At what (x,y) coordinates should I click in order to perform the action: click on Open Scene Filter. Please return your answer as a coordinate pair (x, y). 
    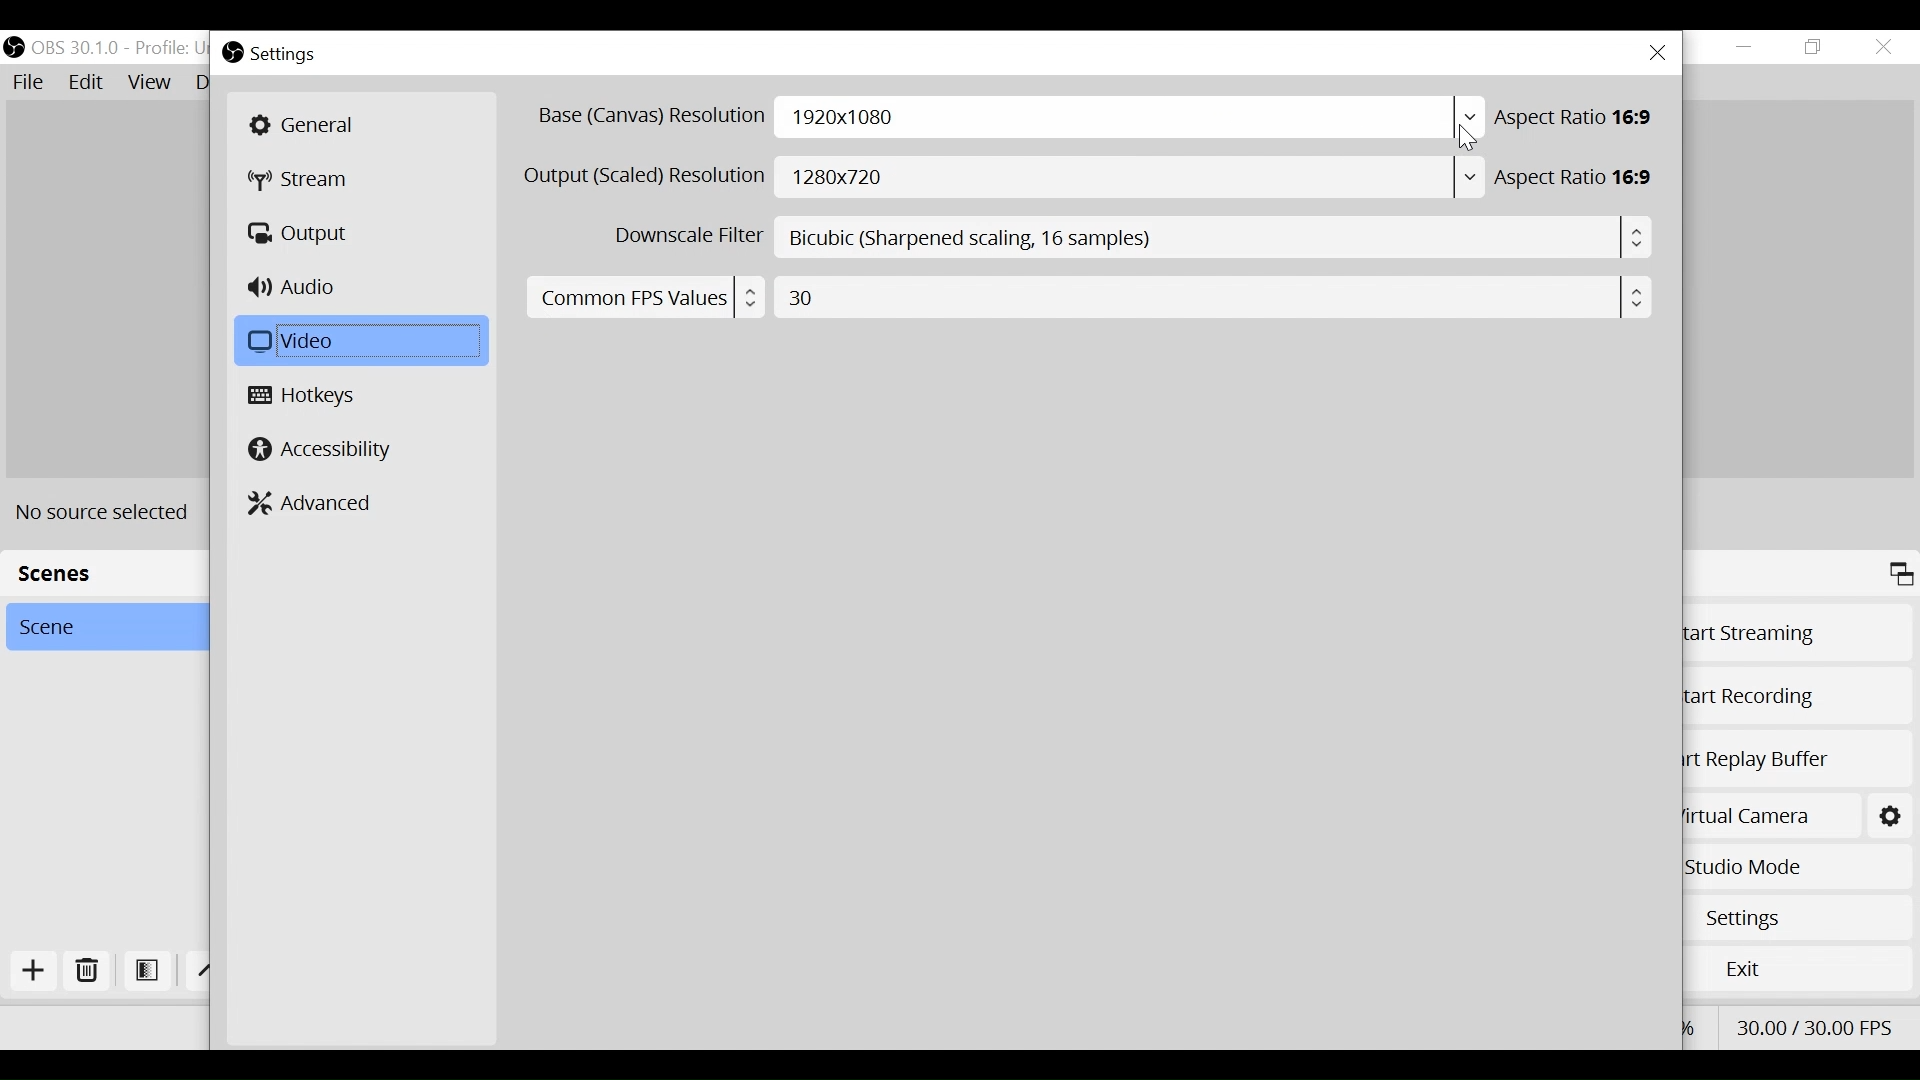
    Looking at the image, I should click on (147, 972).